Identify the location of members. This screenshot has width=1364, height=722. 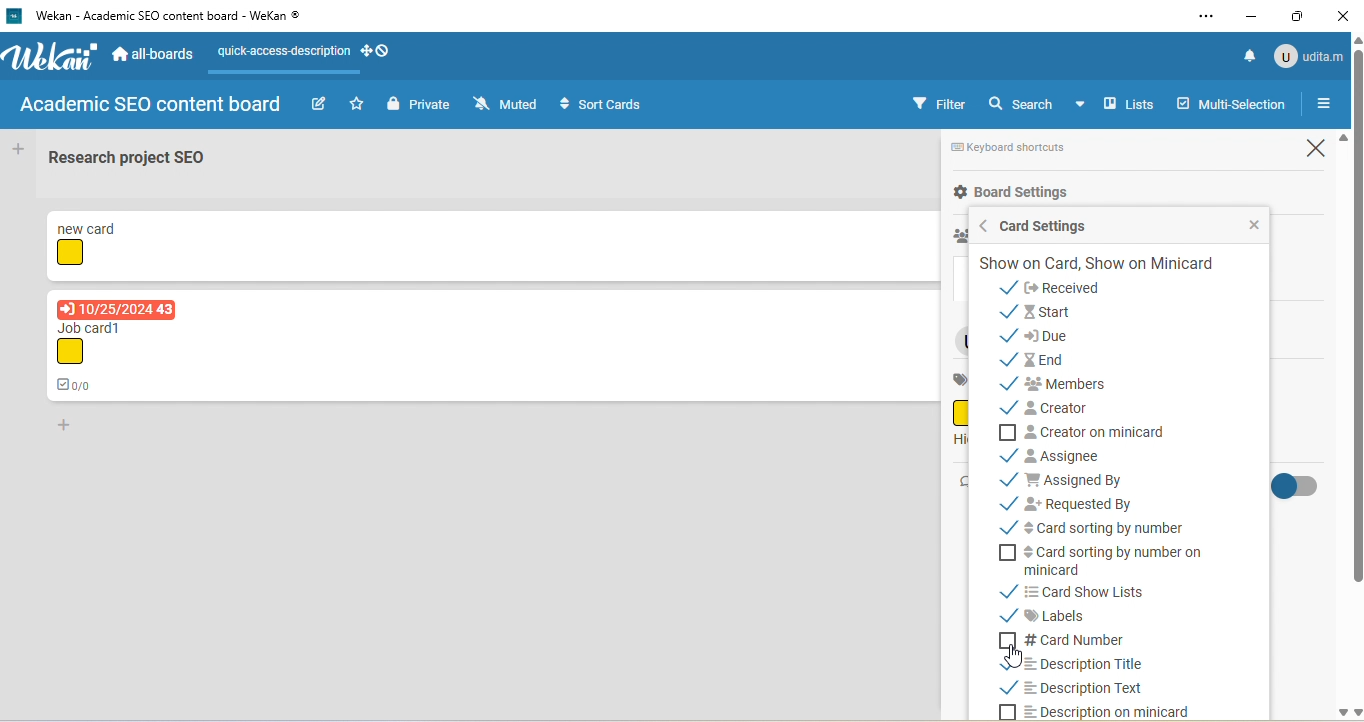
(1071, 386).